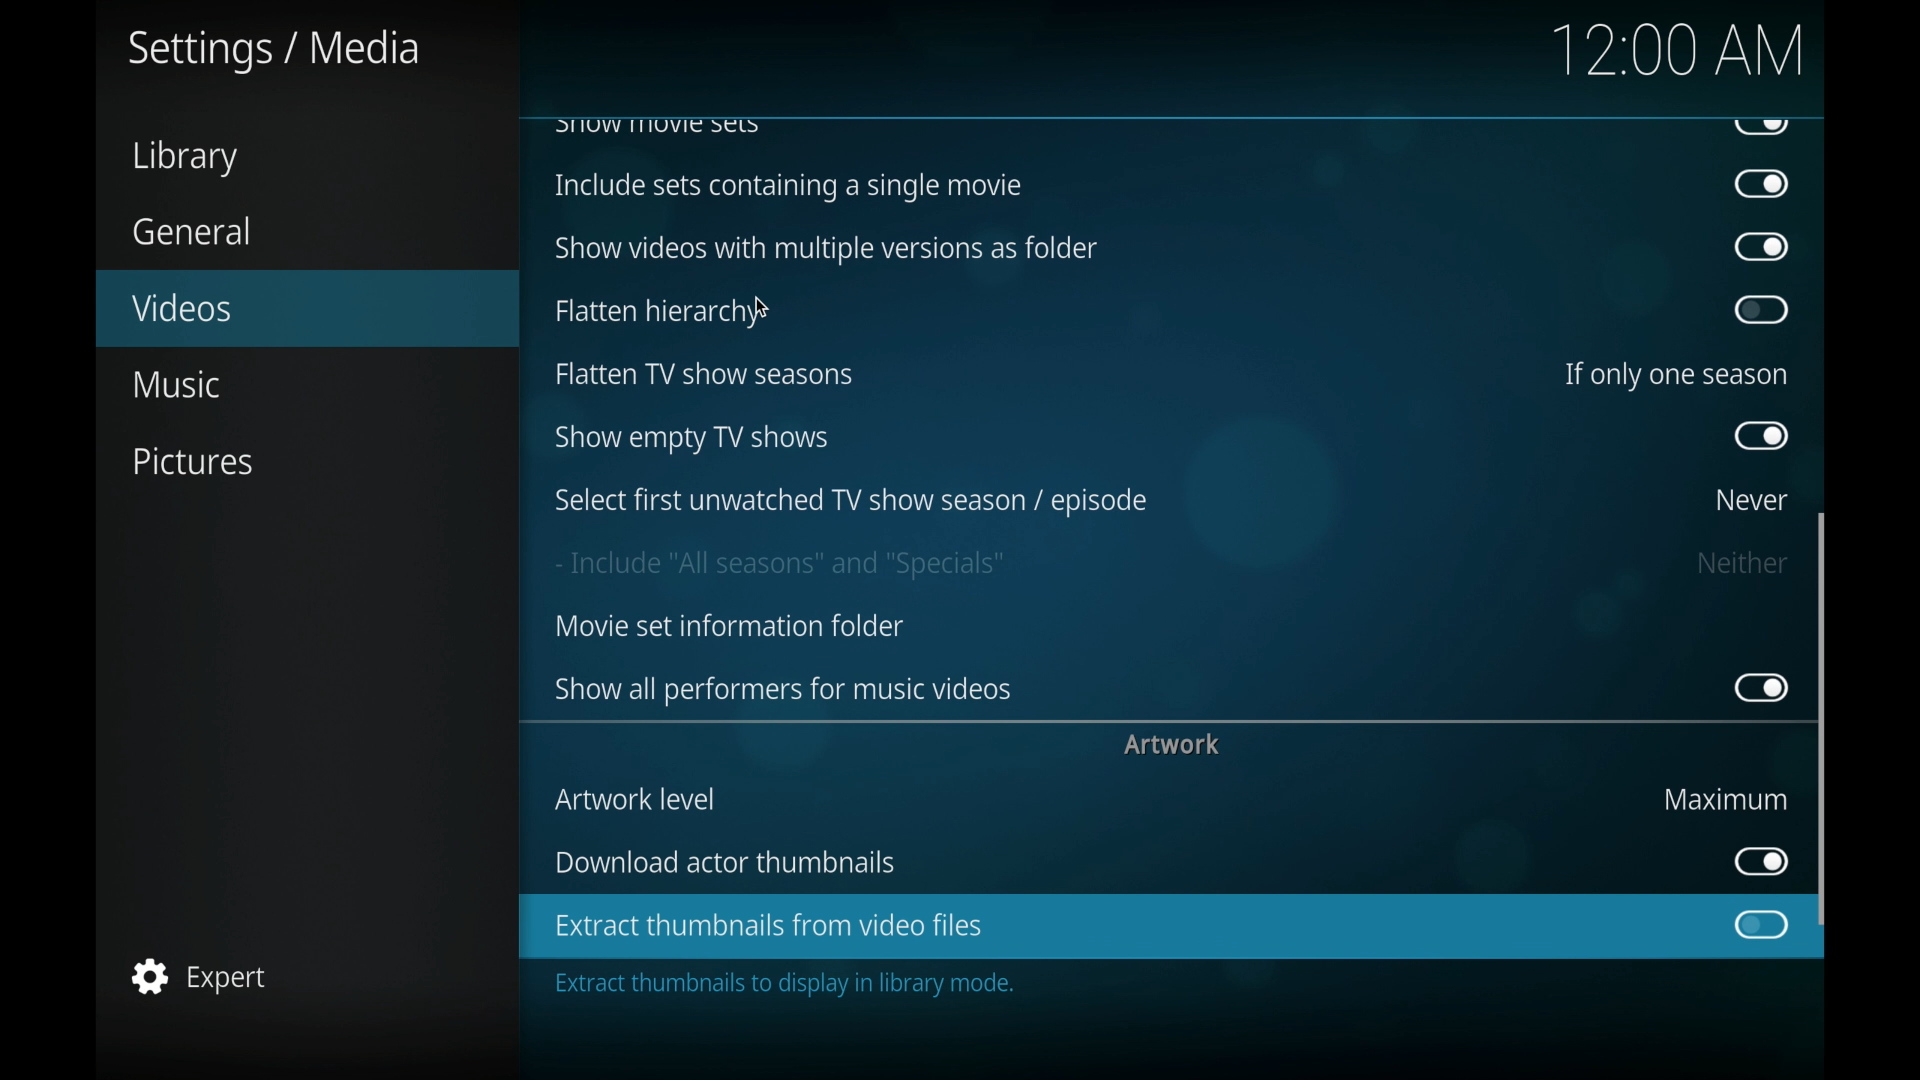 The width and height of the screenshot is (1920, 1080). I want to click on show empty tv shows, so click(694, 440).